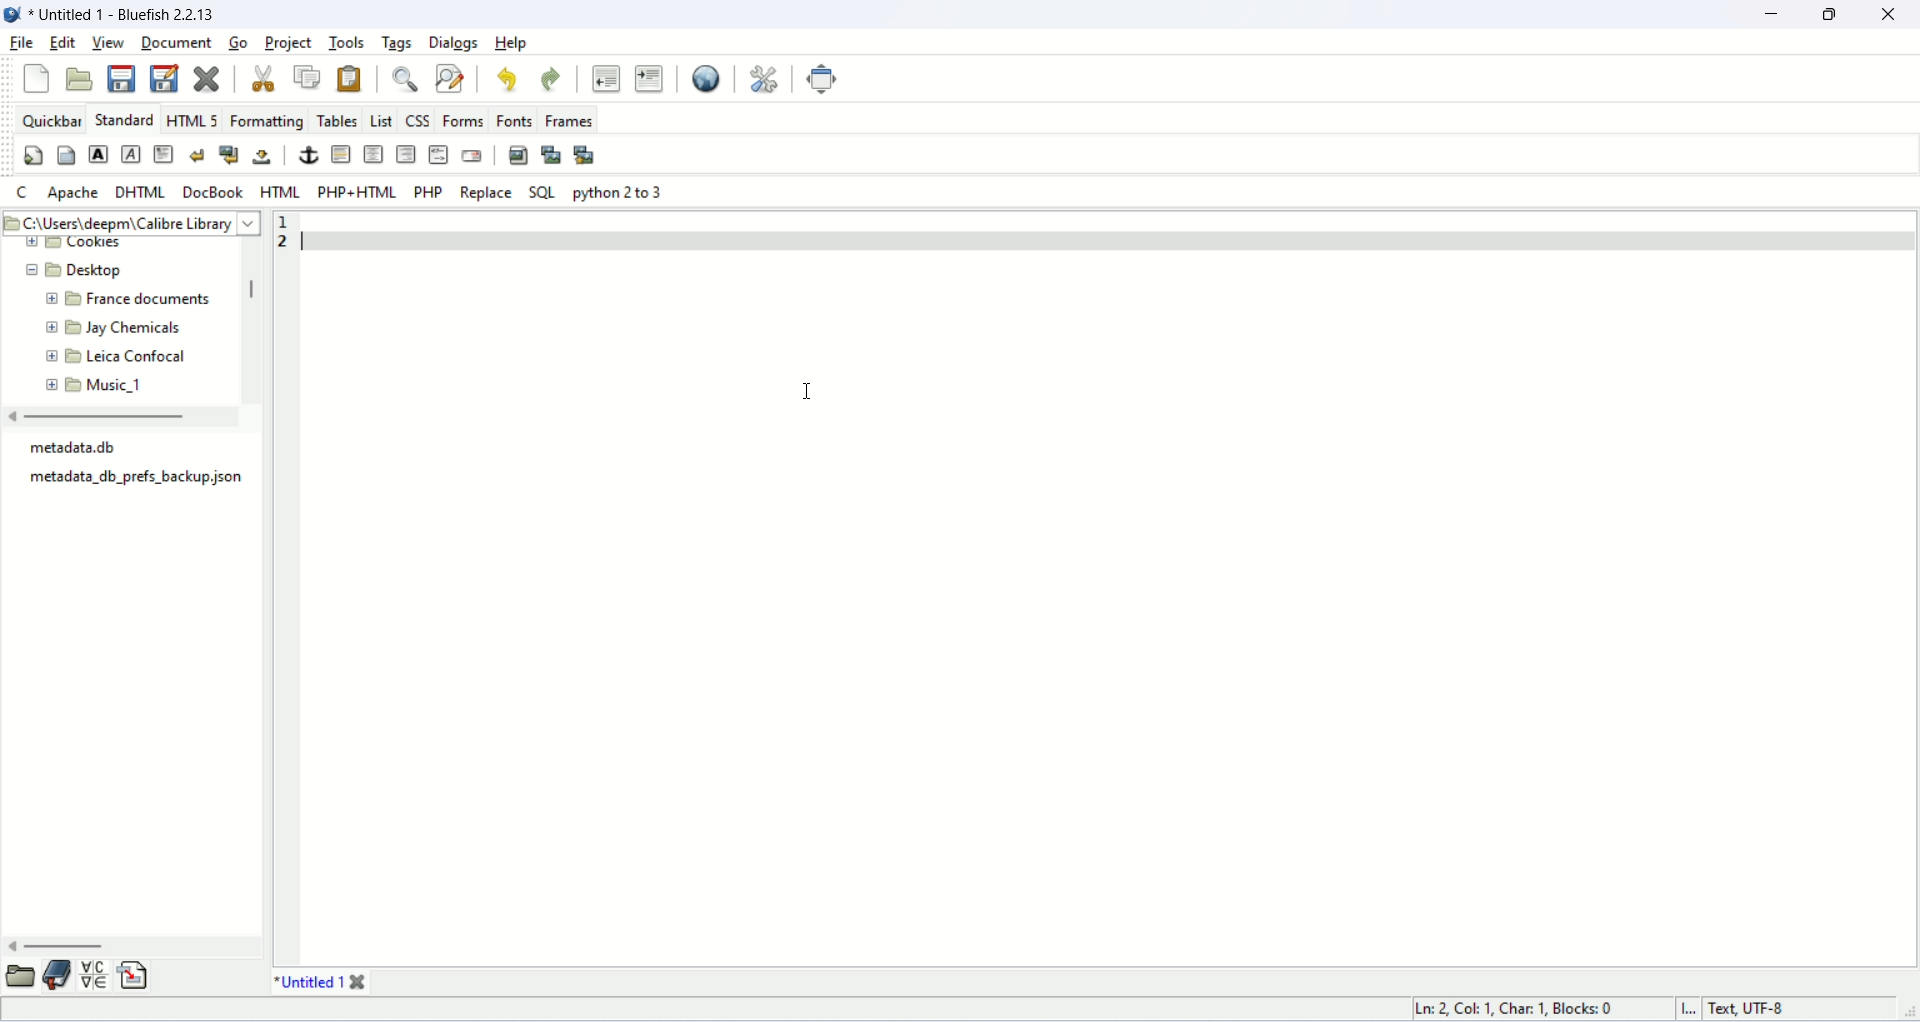  What do you see at coordinates (20, 42) in the screenshot?
I see `file` at bounding box center [20, 42].